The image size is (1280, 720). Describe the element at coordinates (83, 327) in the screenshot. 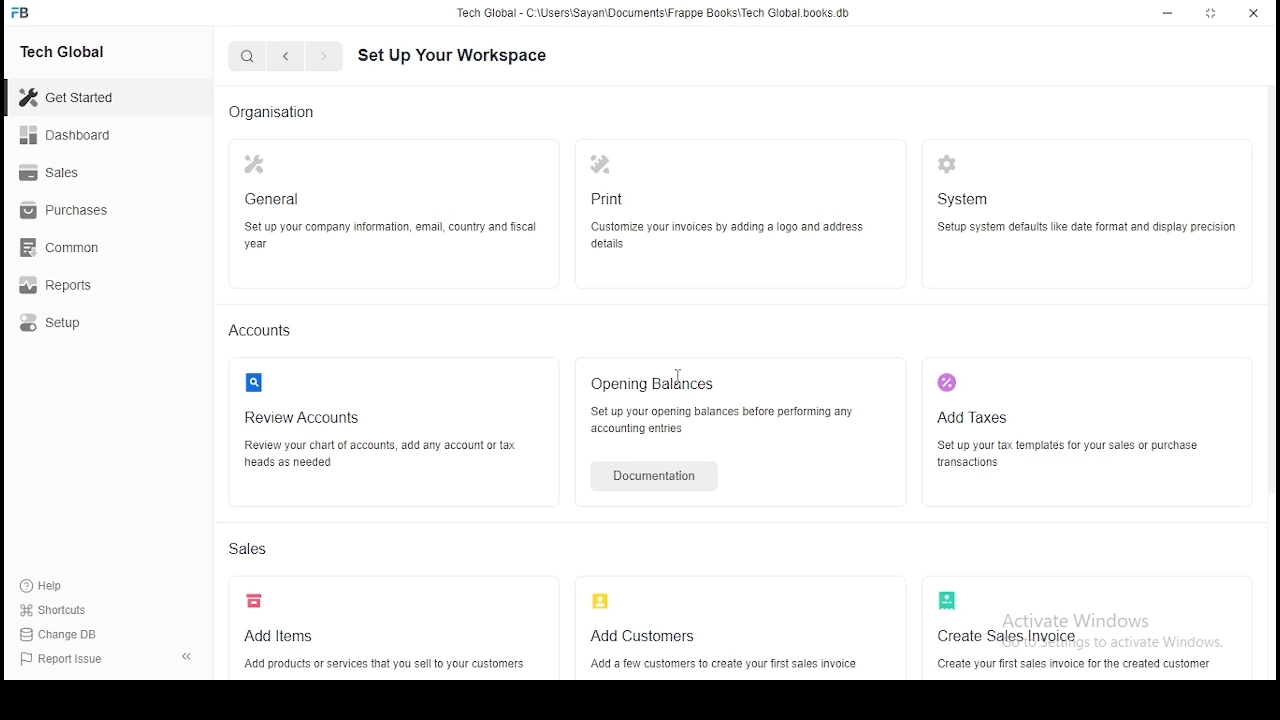

I see `setup ` at that location.